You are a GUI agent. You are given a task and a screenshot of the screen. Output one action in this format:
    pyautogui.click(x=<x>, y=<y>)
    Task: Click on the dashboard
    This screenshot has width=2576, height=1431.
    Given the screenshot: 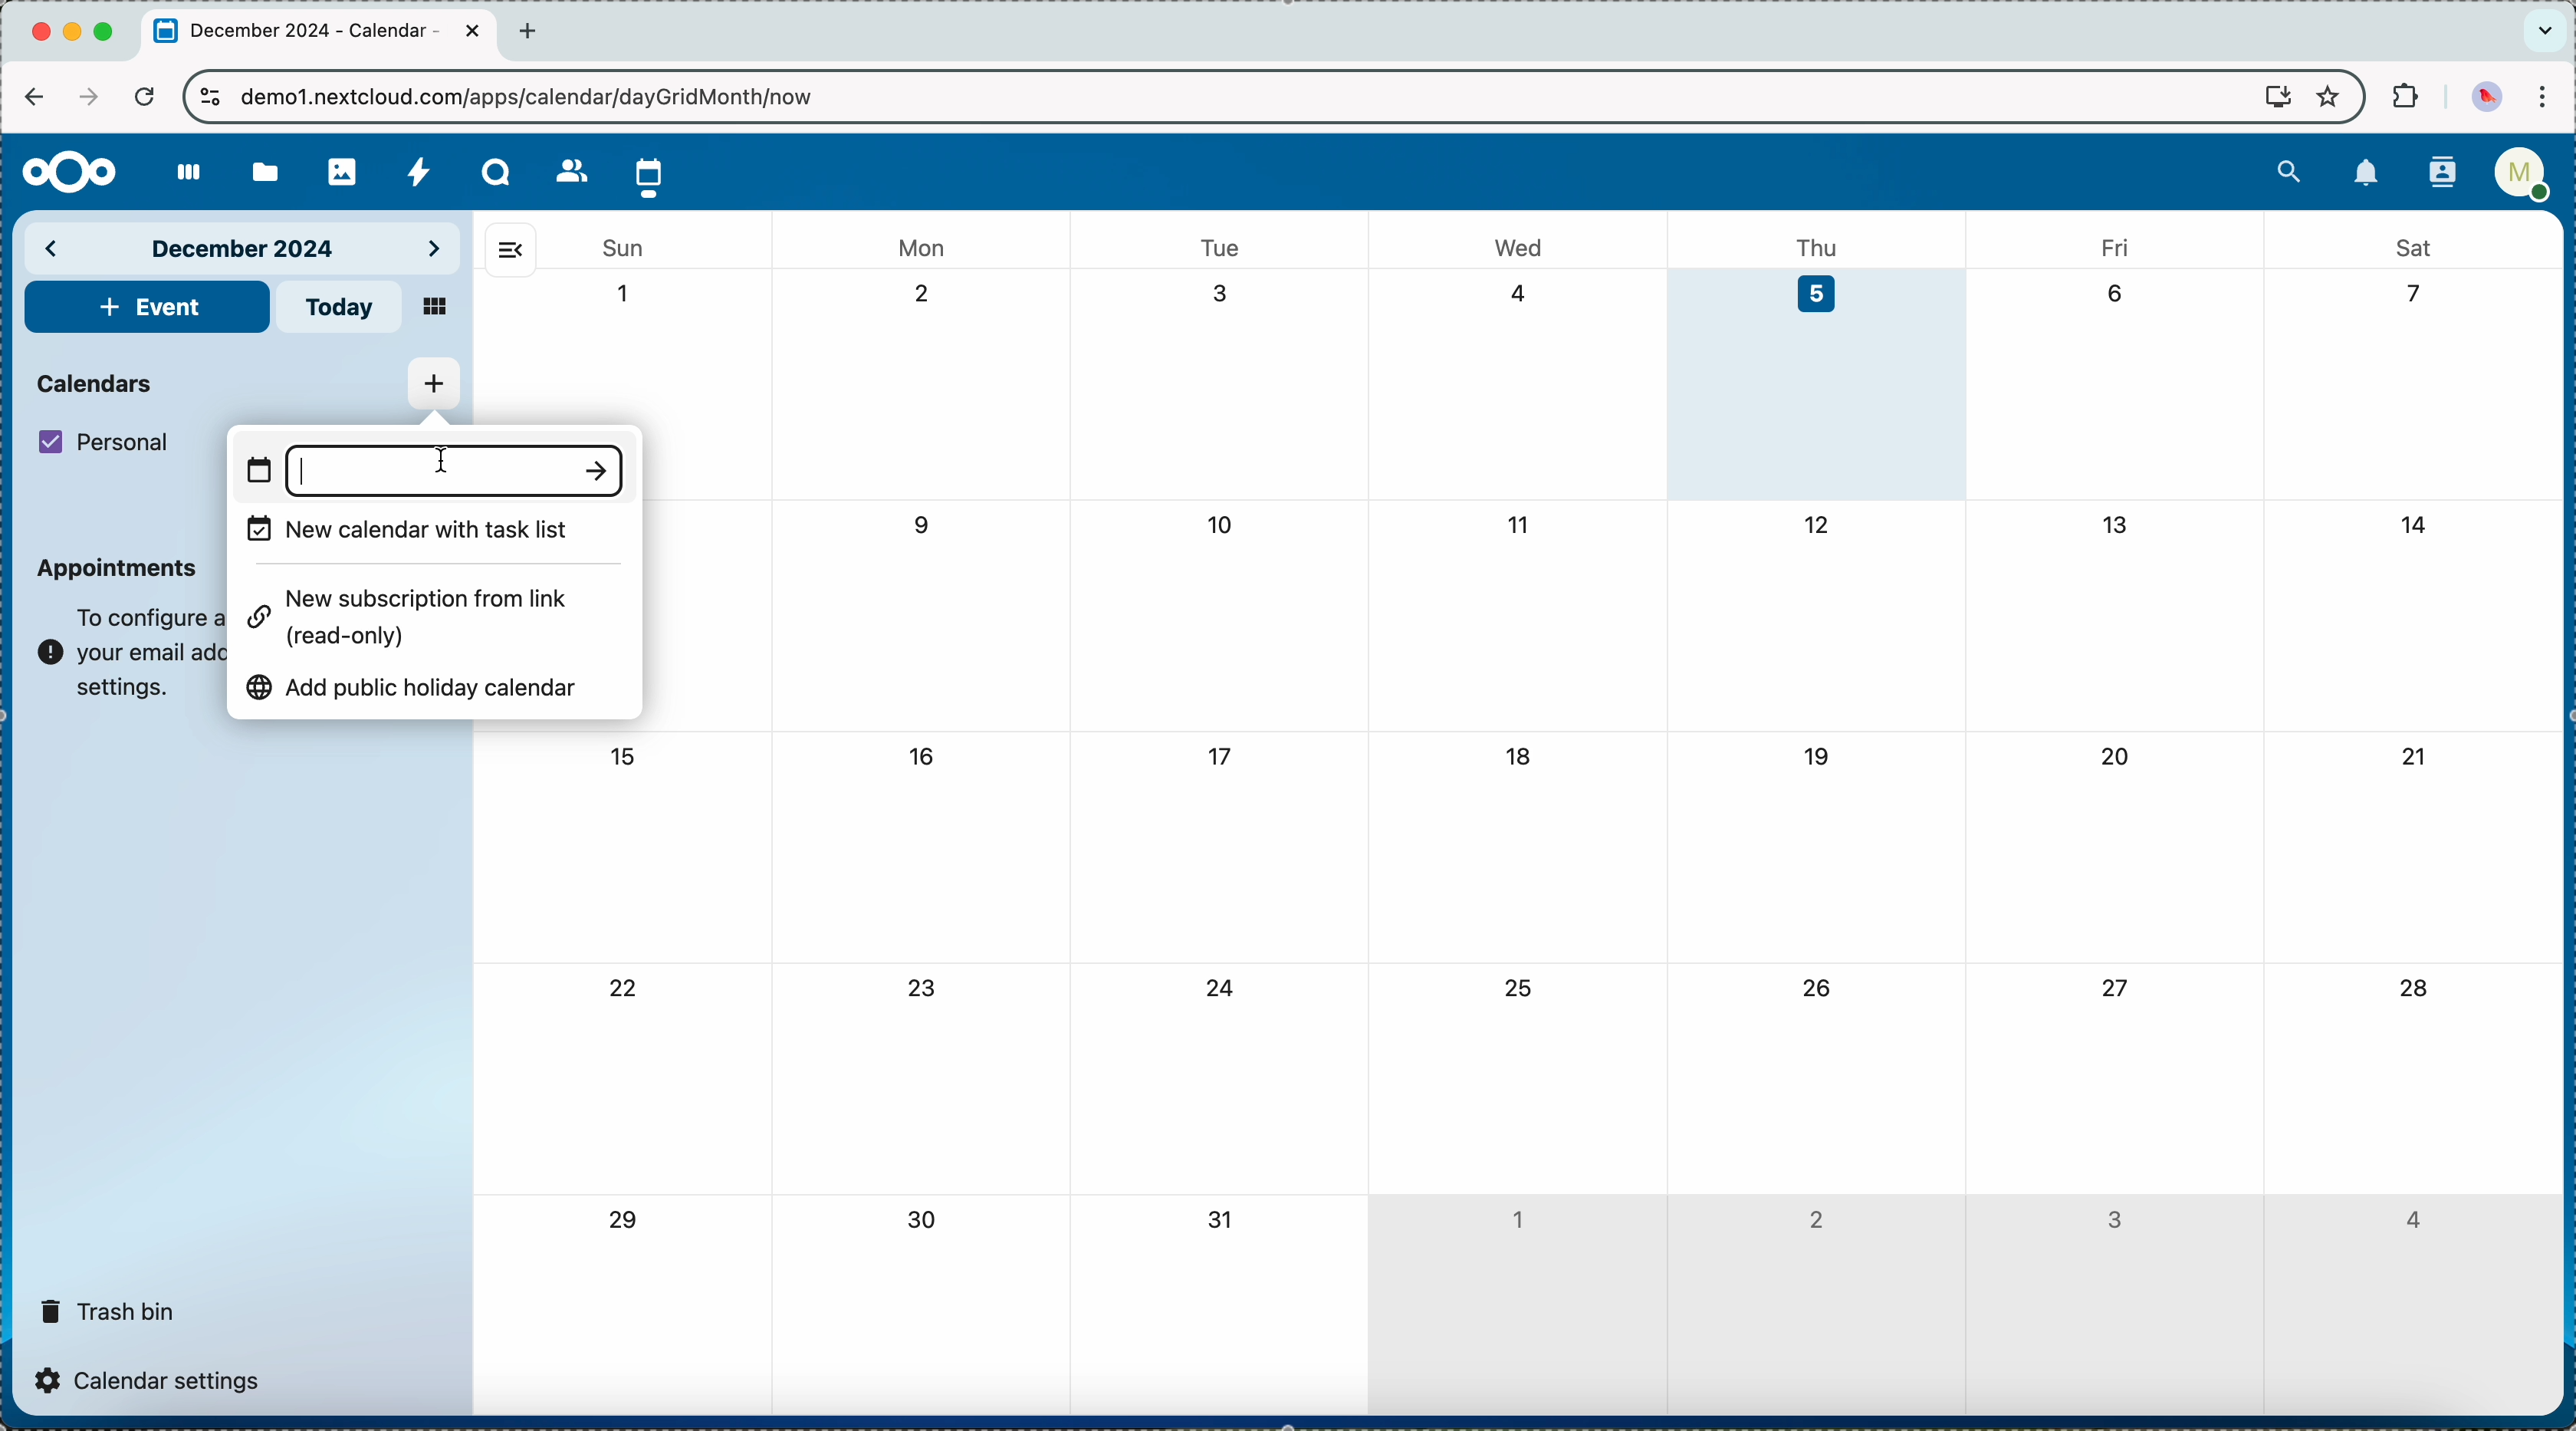 What is the action you would take?
    pyautogui.click(x=180, y=174)
    